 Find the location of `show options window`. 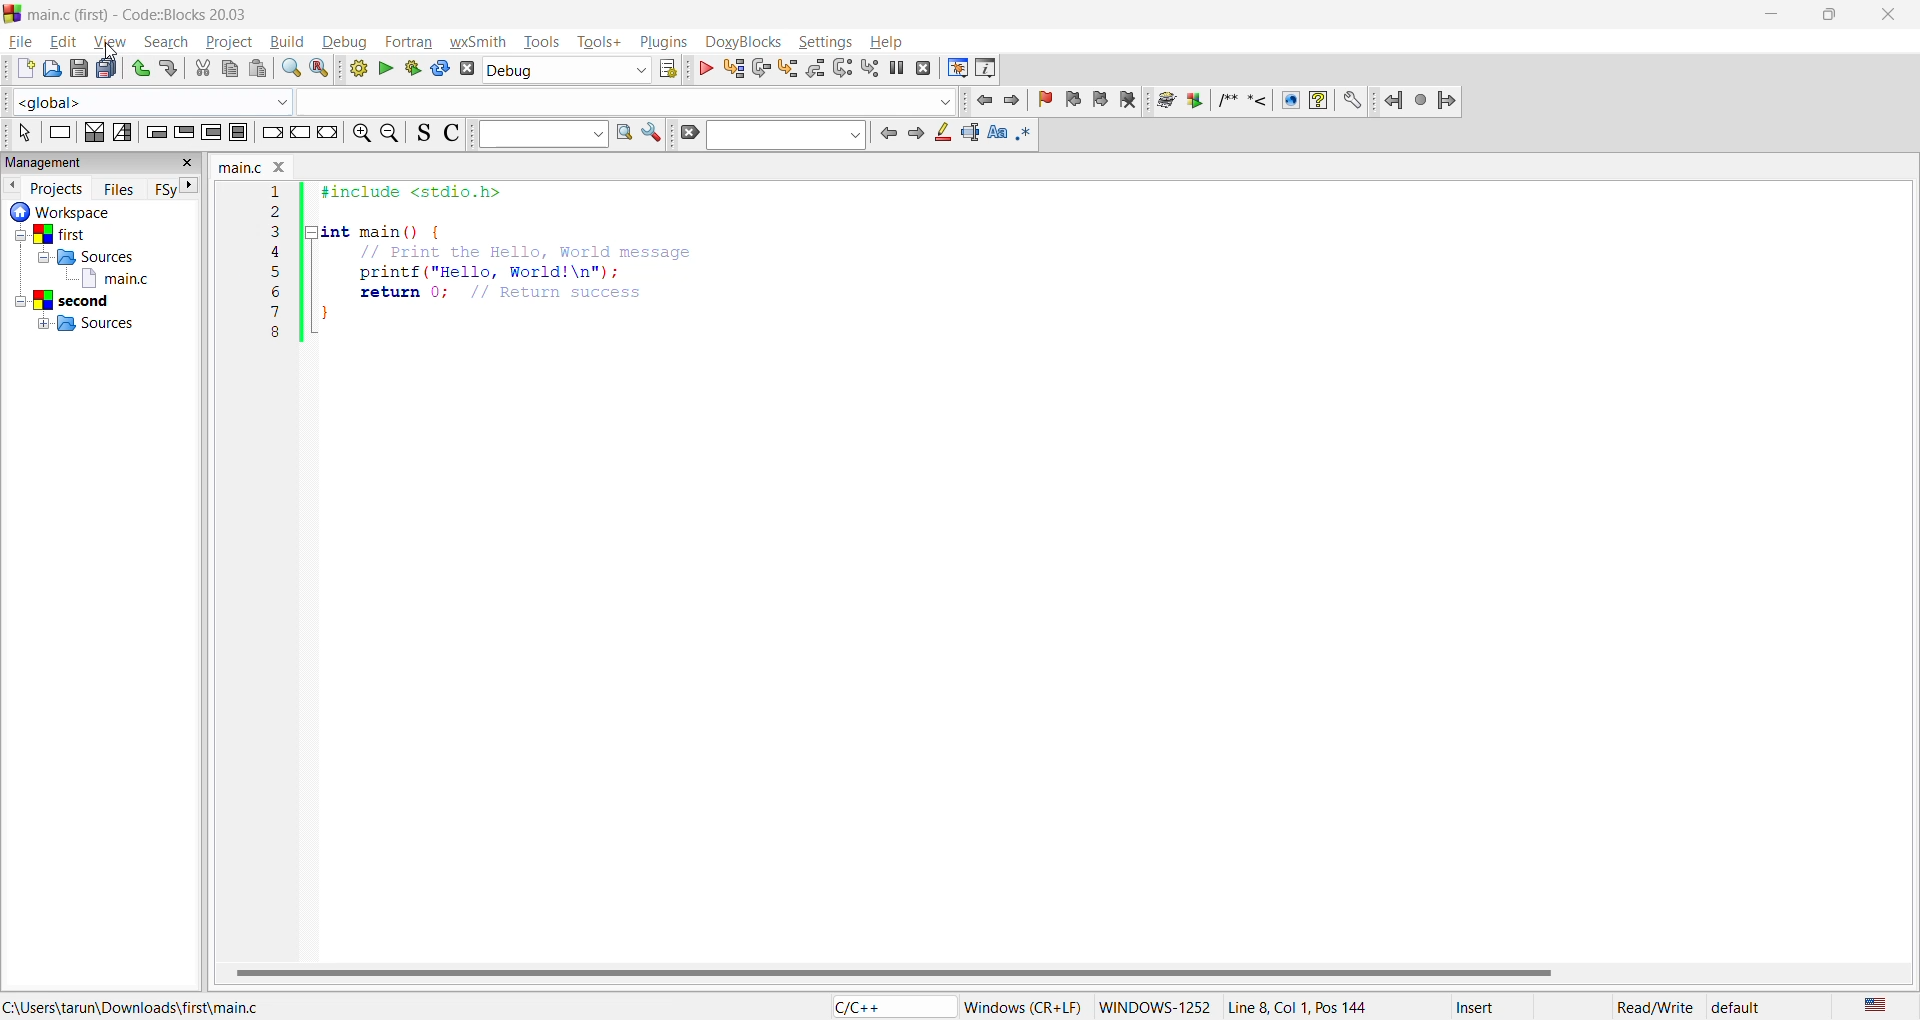

show options window is located at coordinates (653, 134).